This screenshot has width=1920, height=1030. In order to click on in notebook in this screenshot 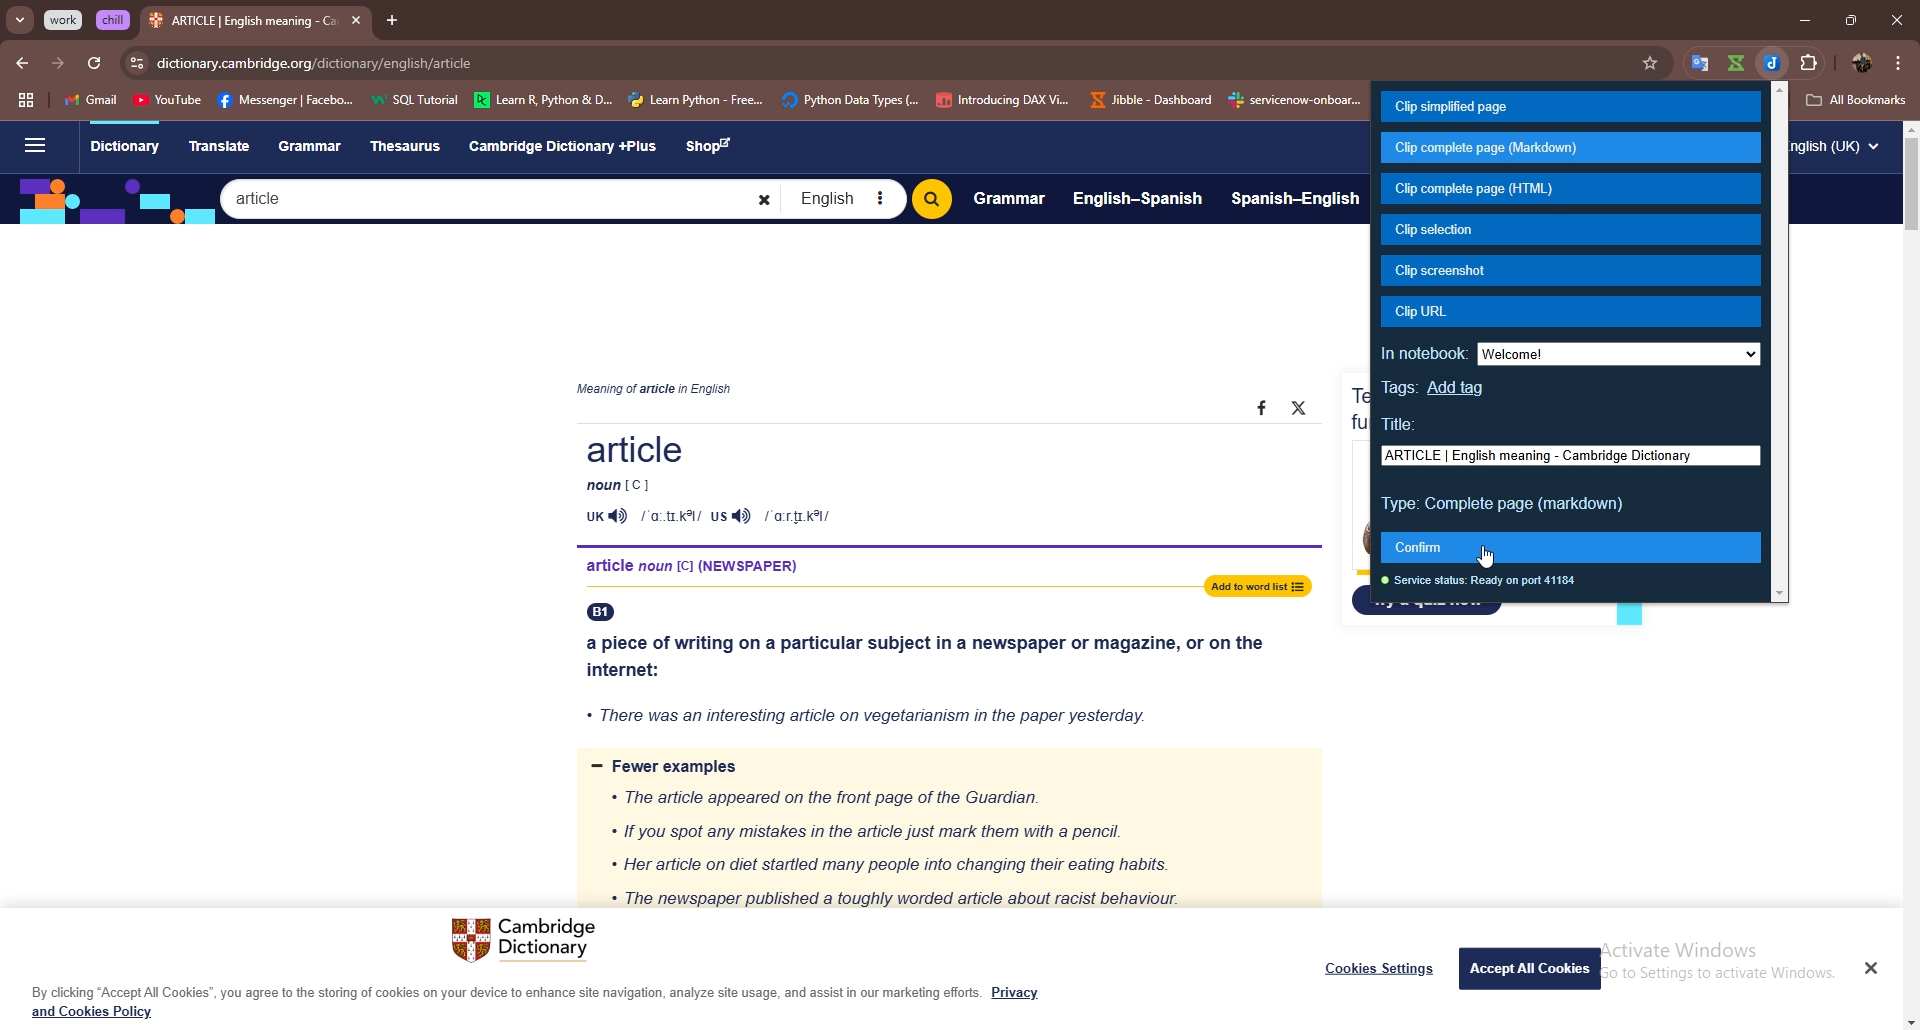, I will do `click(1568, 353)`.